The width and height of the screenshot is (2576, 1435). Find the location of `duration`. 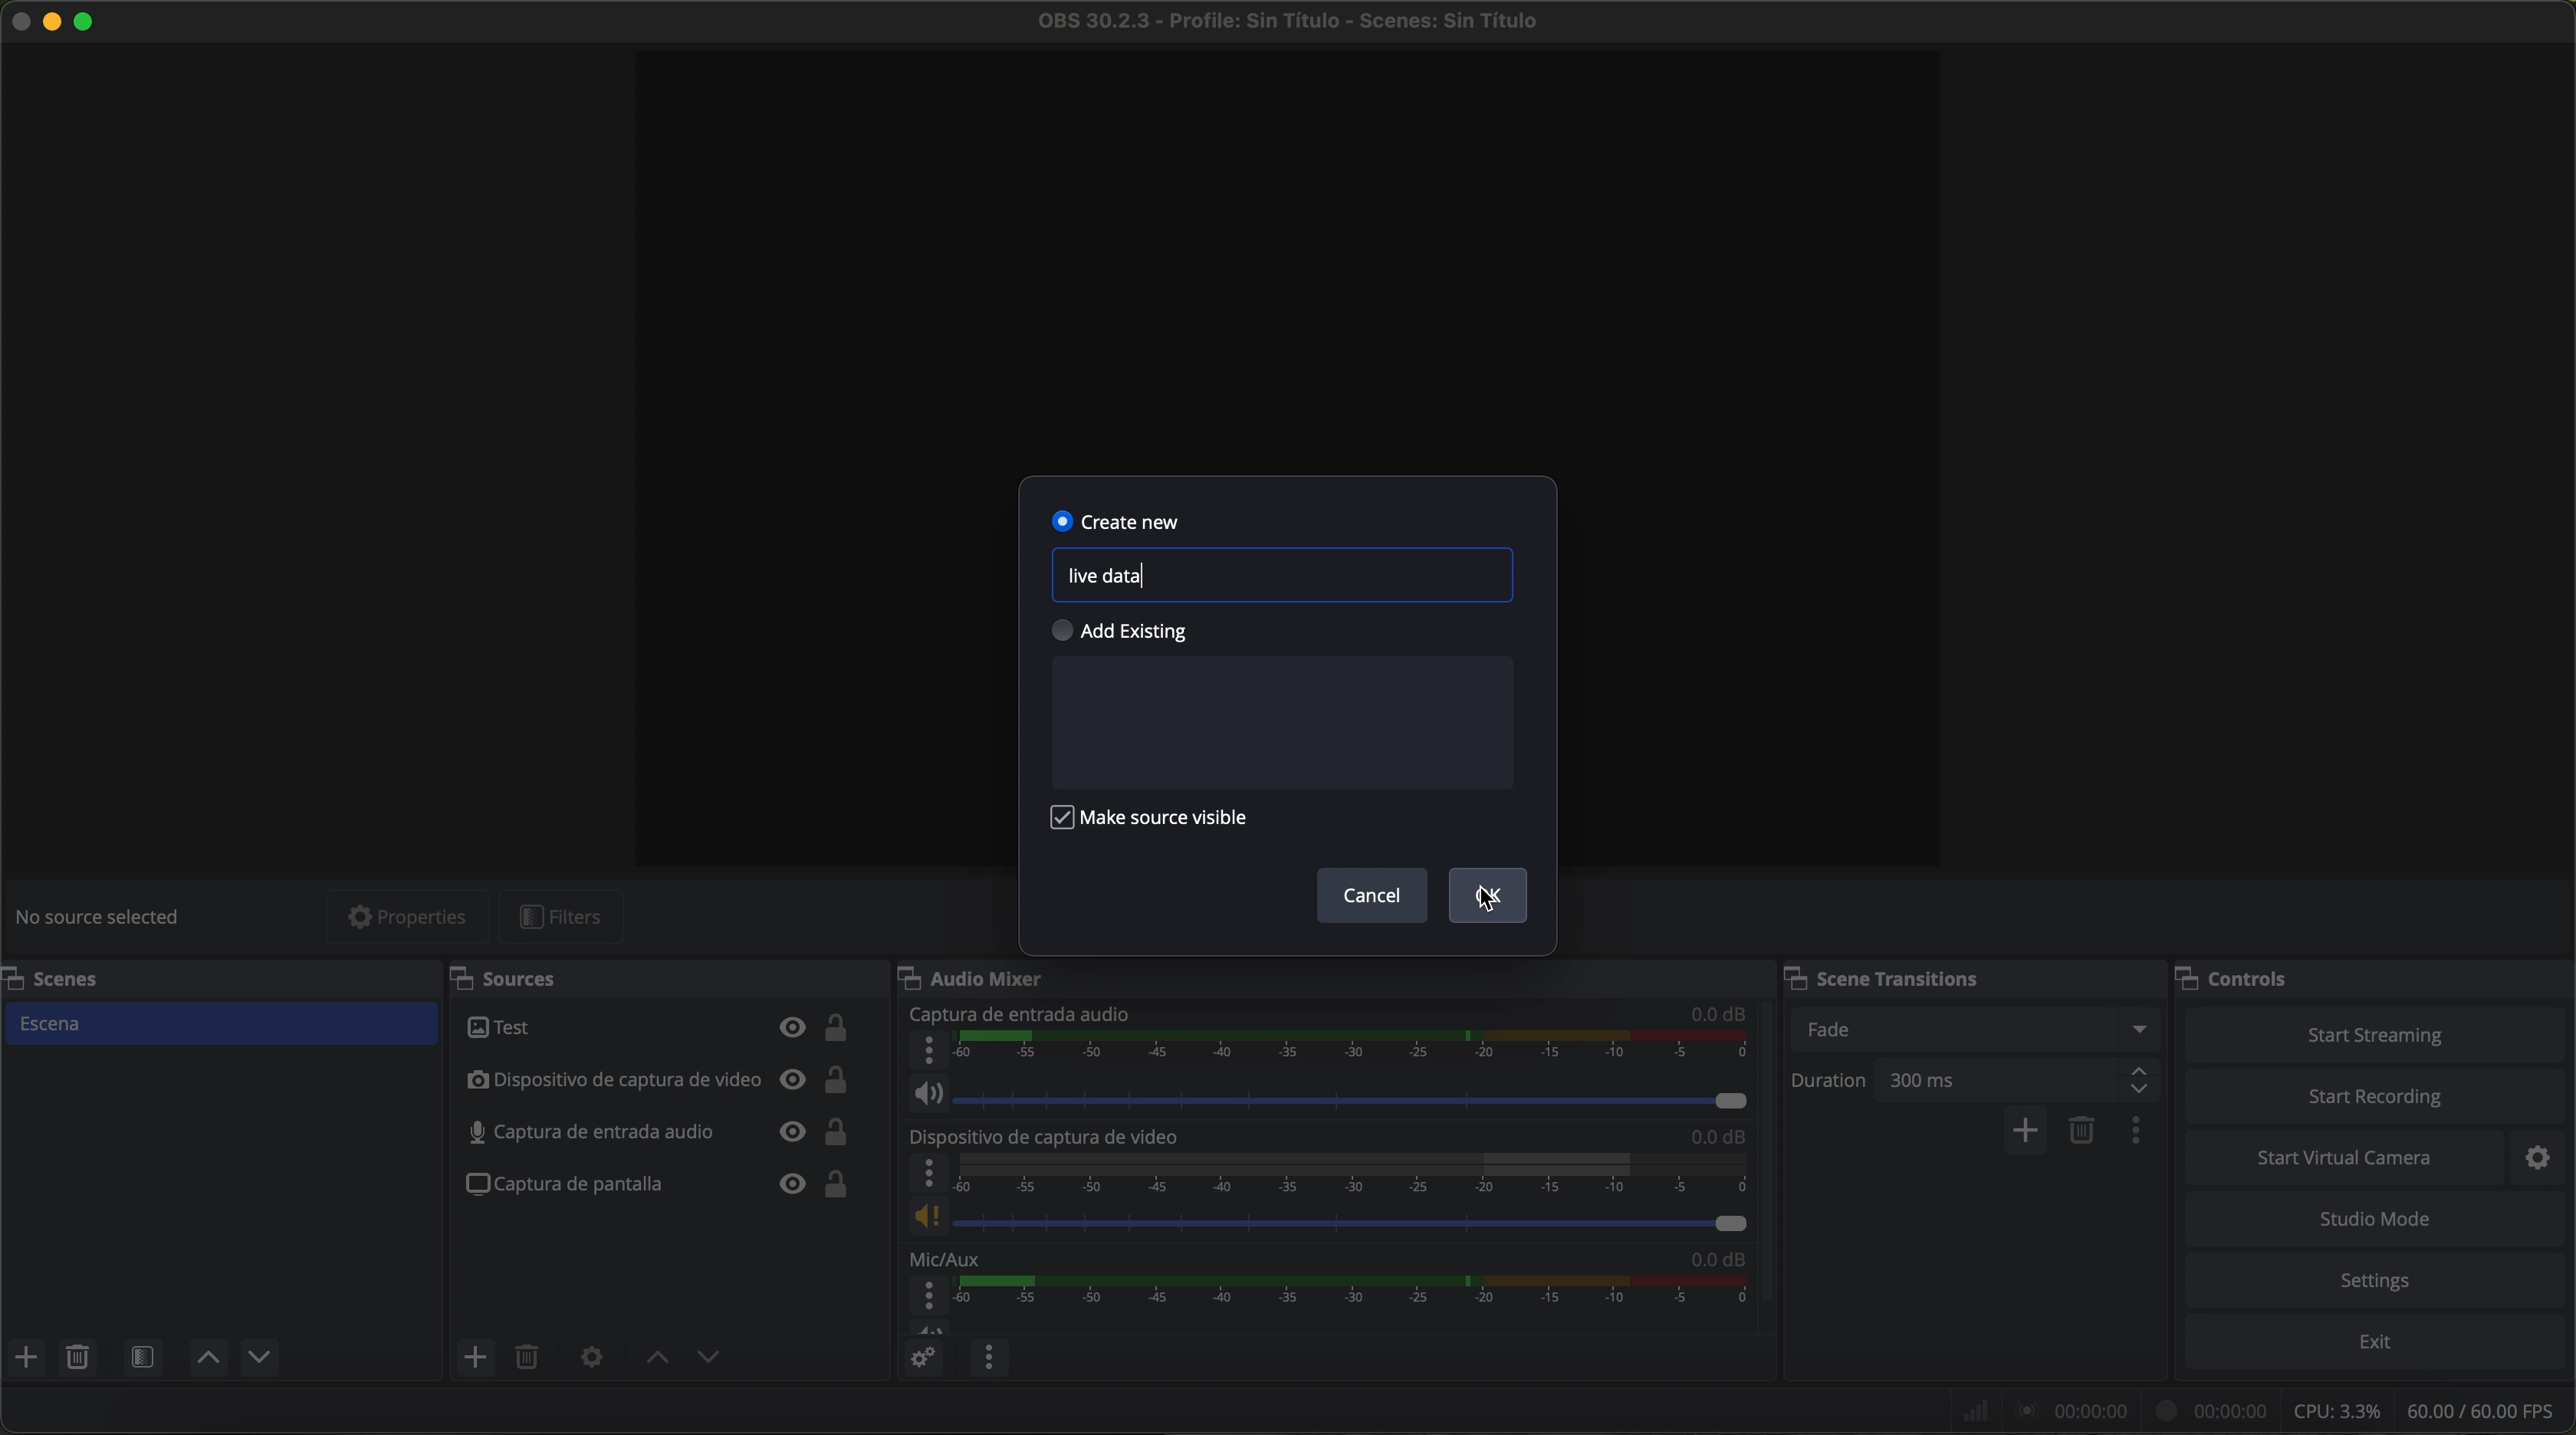

duration is located at coordinates (1832, 1083).